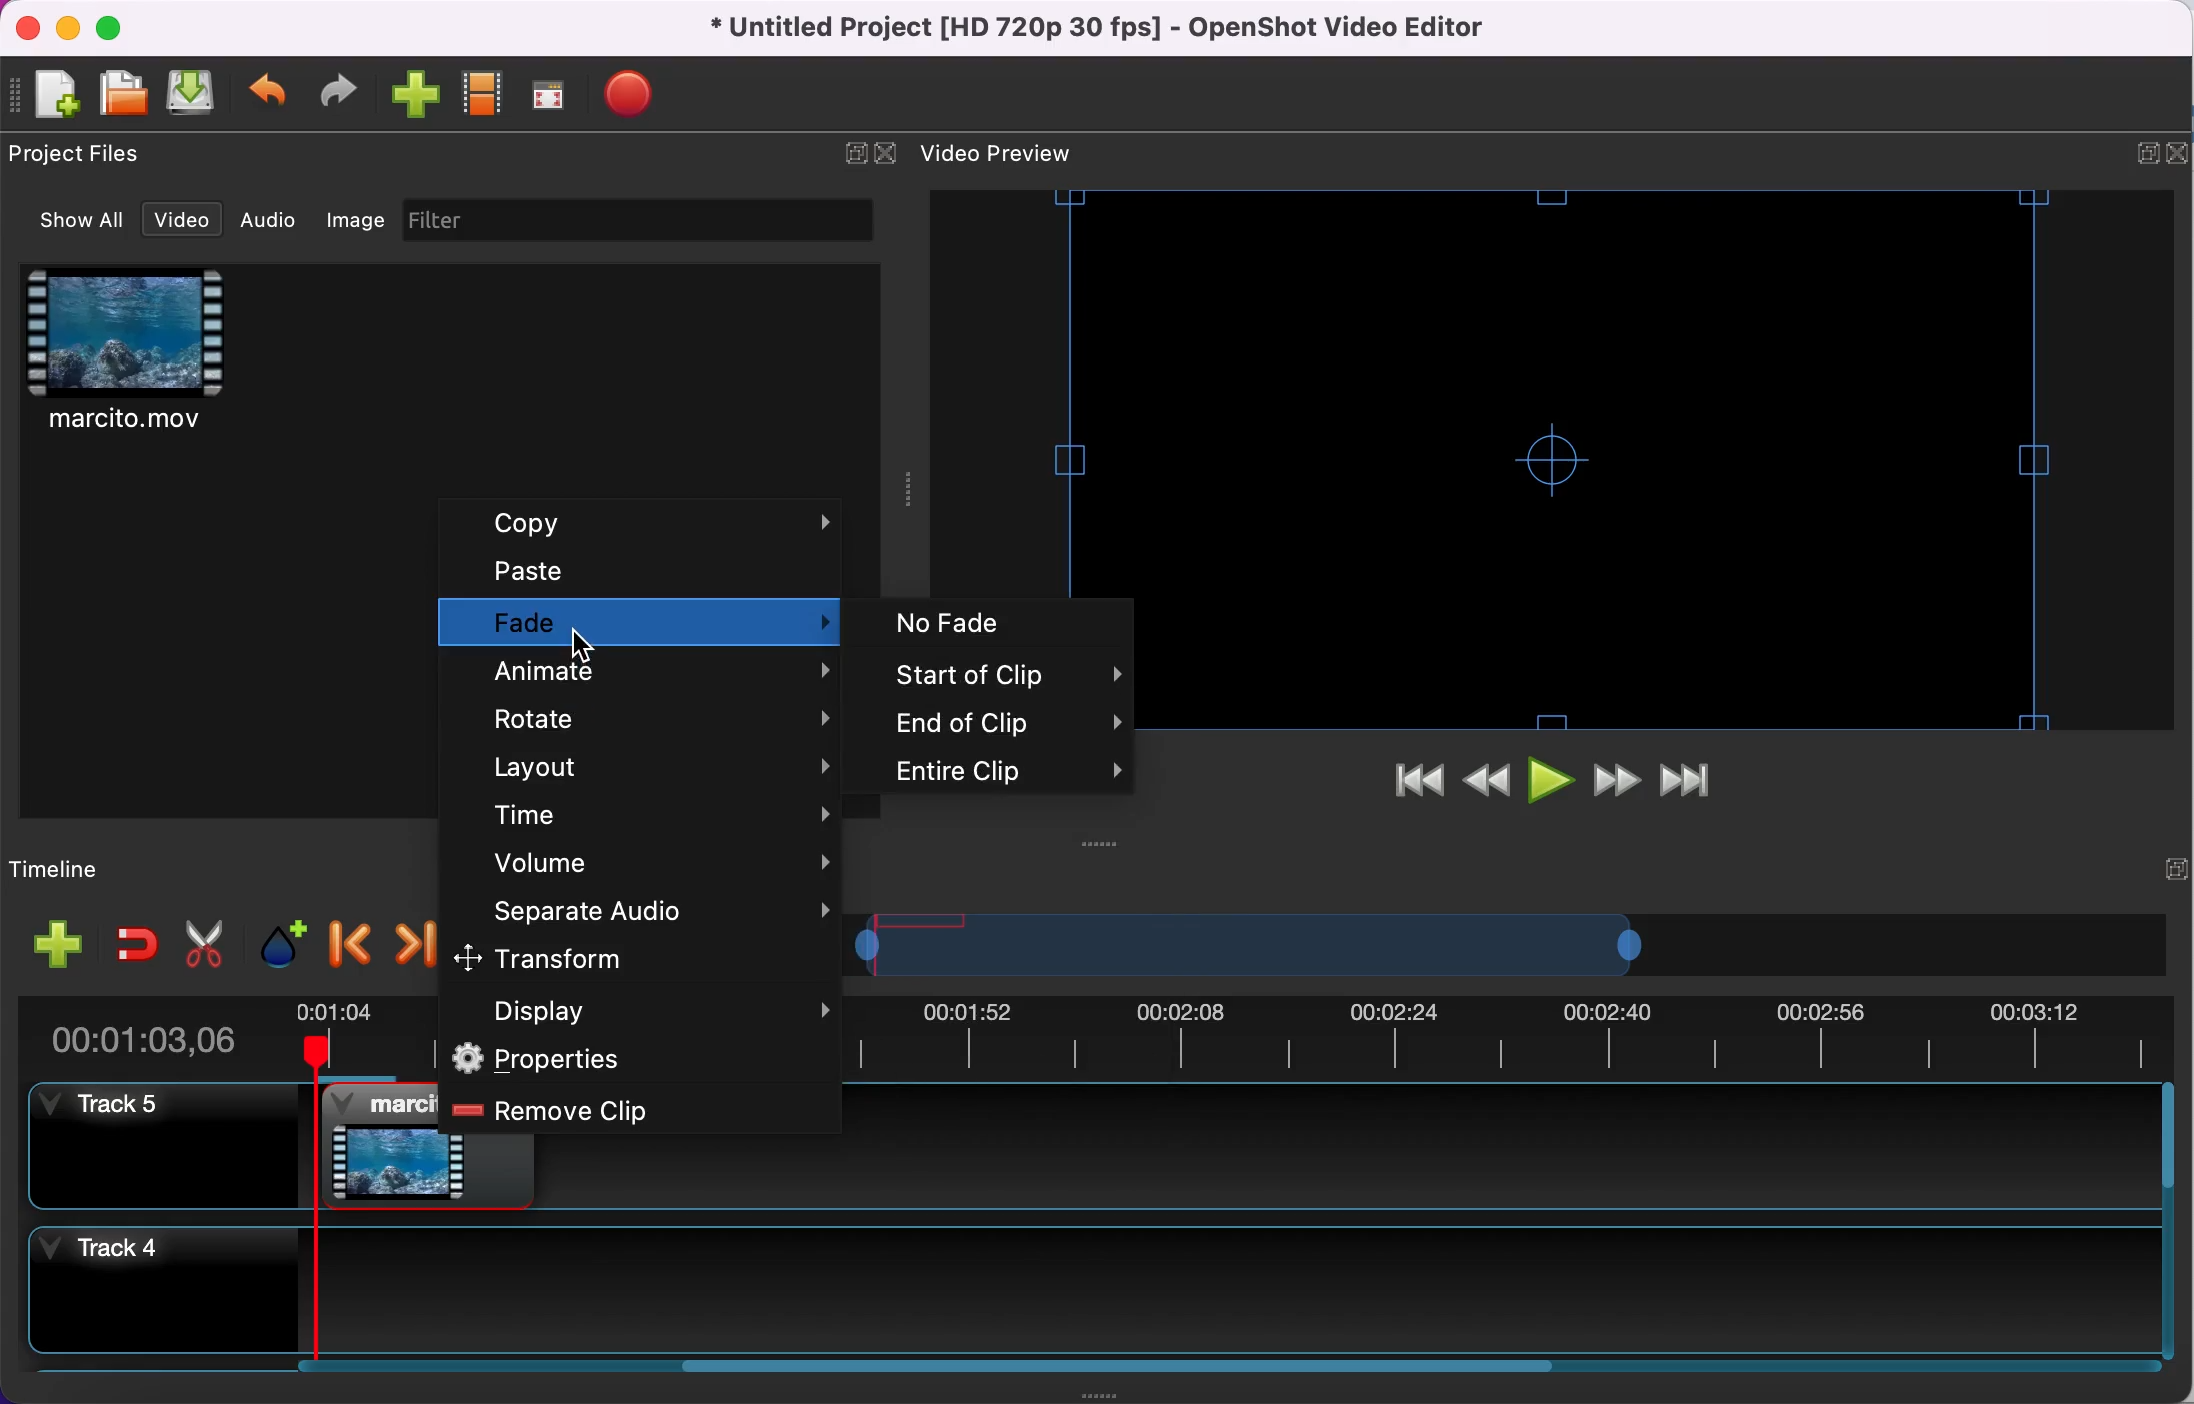 Image resolution: width=2194 pixels, height=1404 pixels. What do you see at coordinates (642, 625) in the screenshot?
I see `fade` at bounding box center [642, 625].